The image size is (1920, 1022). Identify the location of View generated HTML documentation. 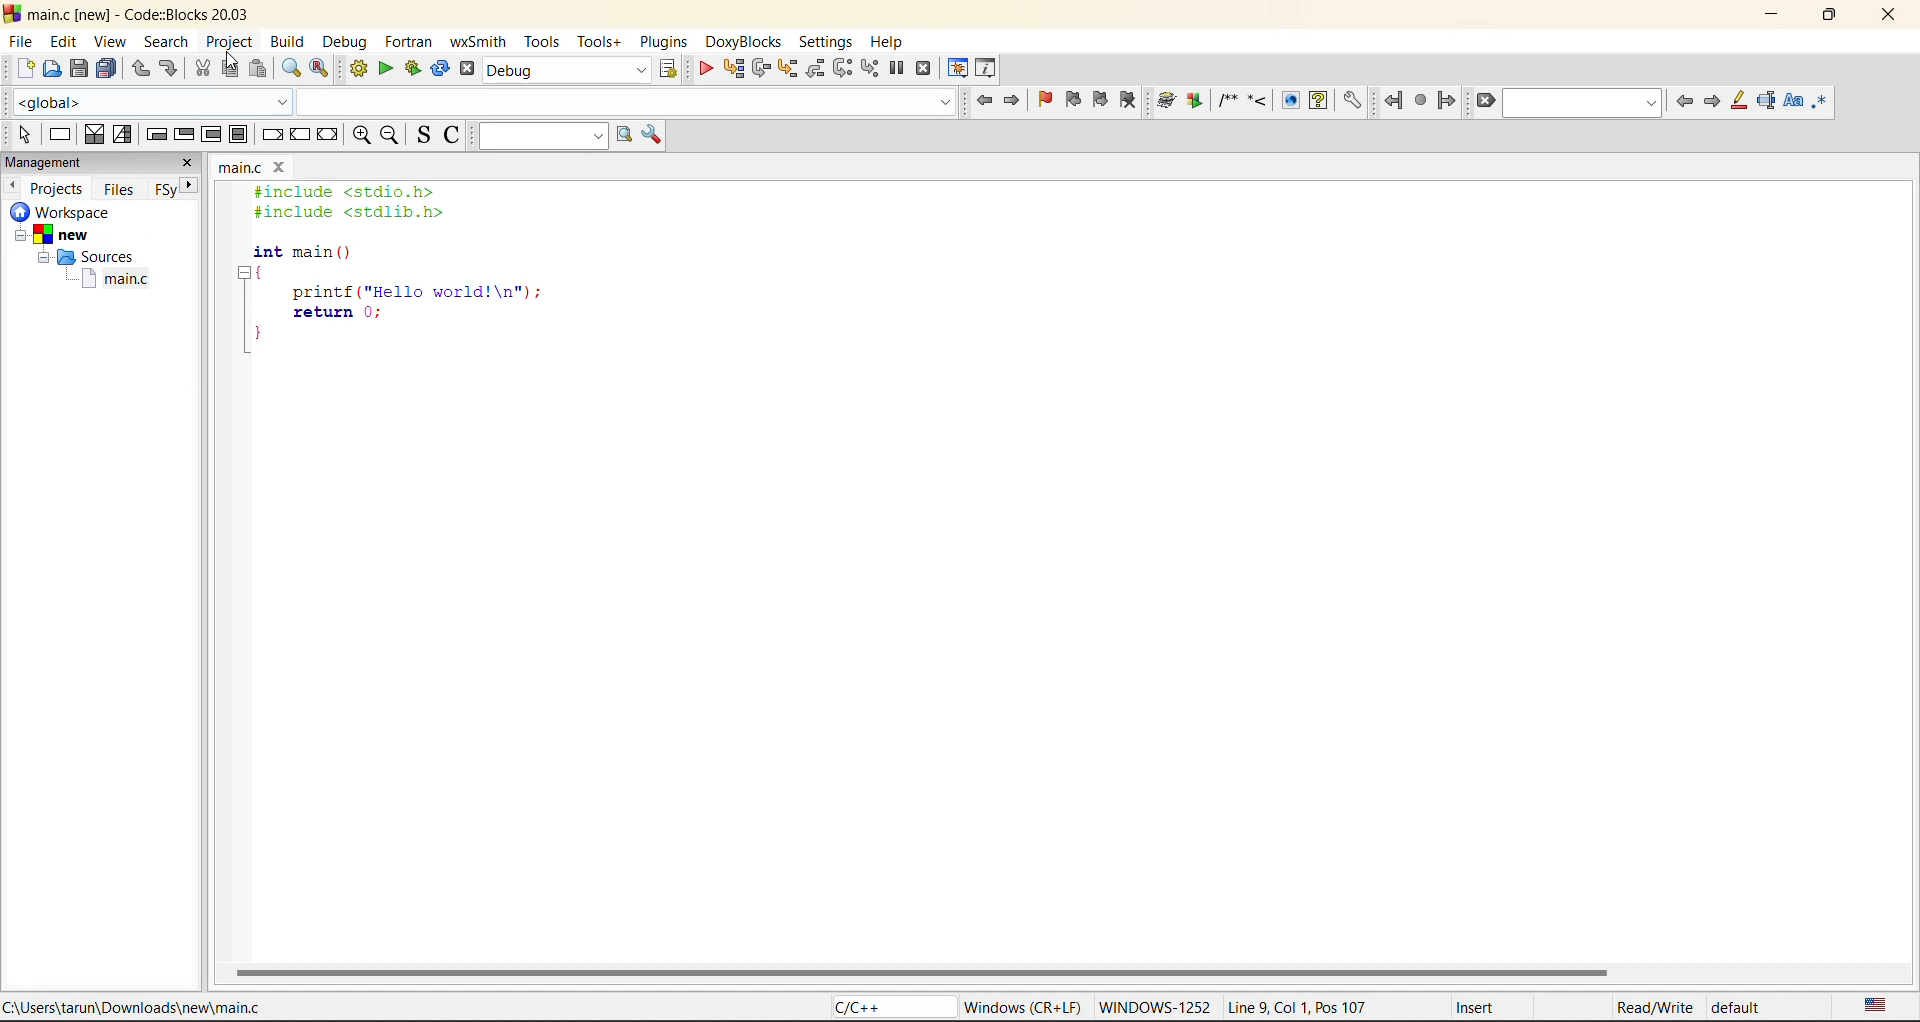
(1290, 100).